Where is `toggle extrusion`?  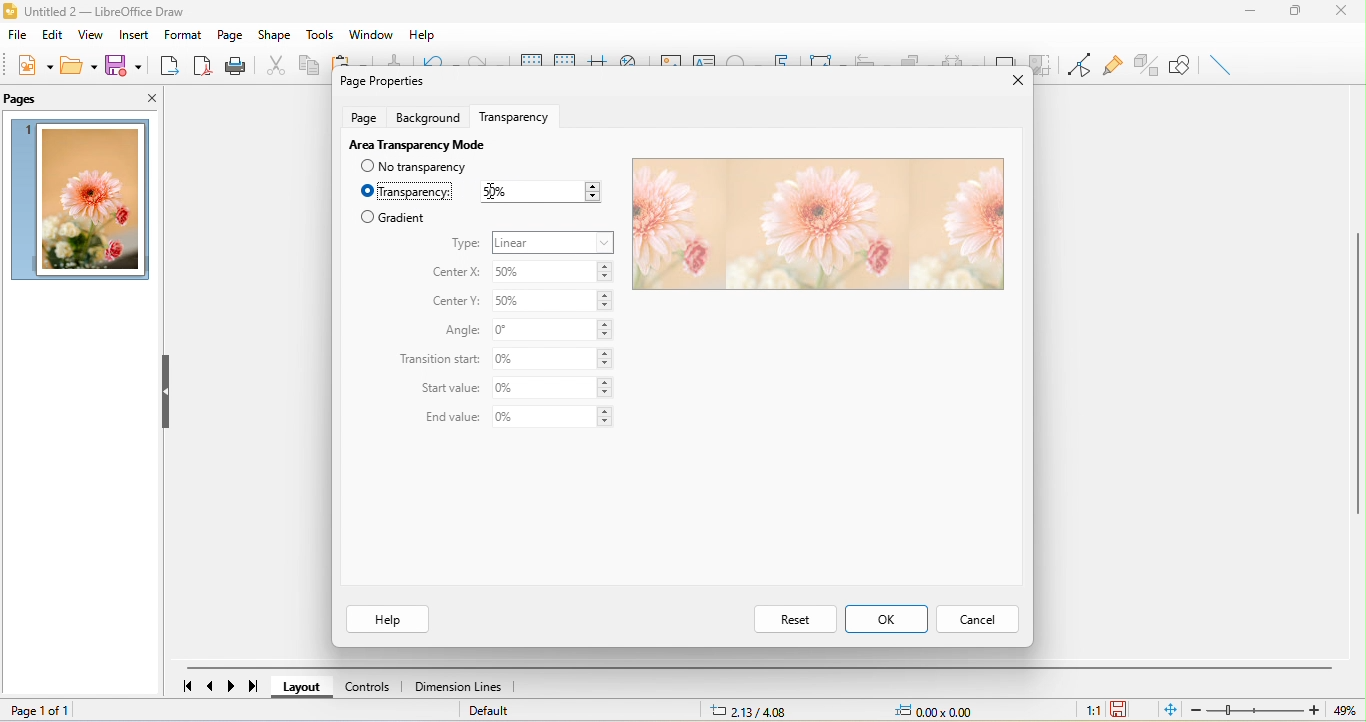
toggle extrusion is located at coordinates (1144, 65).